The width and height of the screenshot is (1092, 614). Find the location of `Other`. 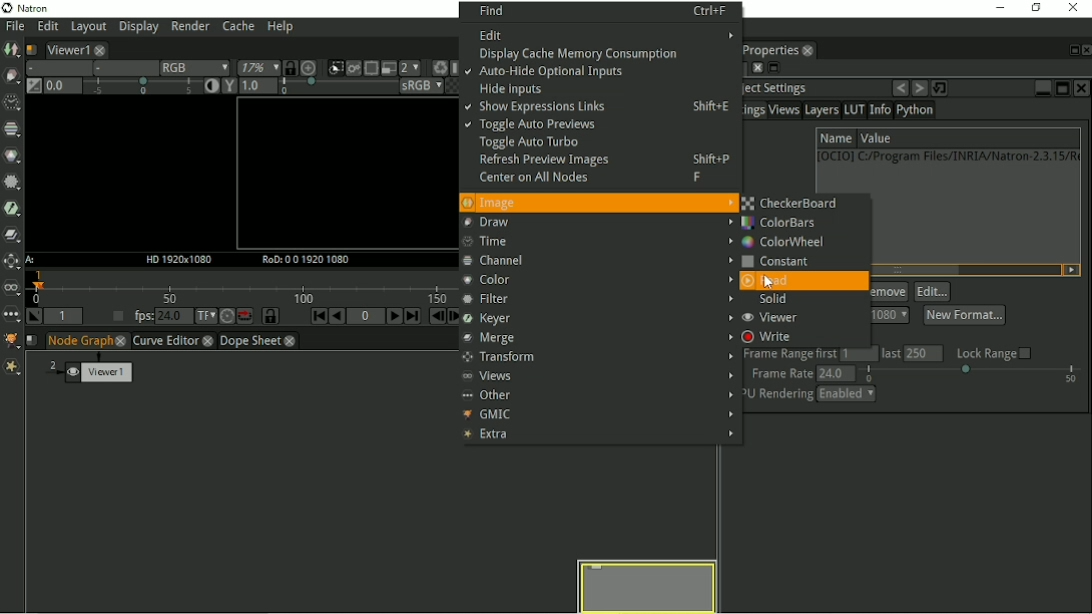

Other is located at coordinates (11, 314).